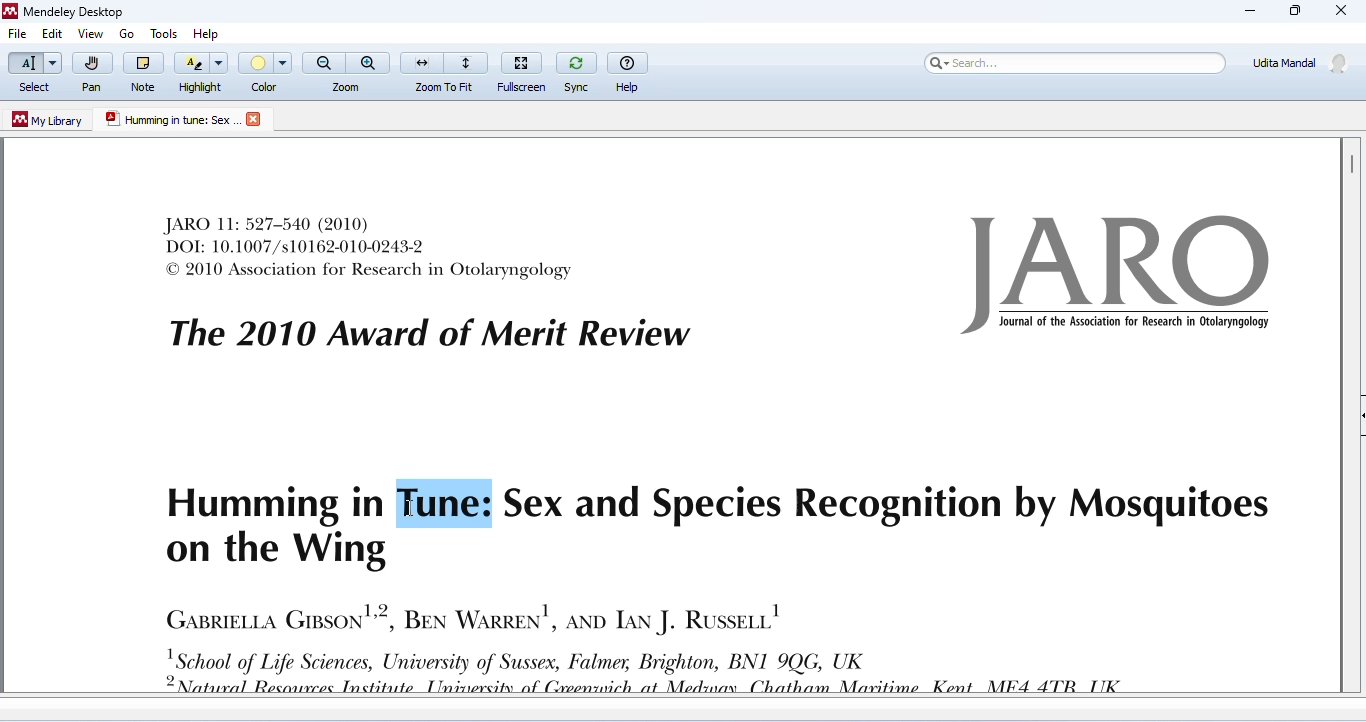  I want to click on sync, so click(576, 70).